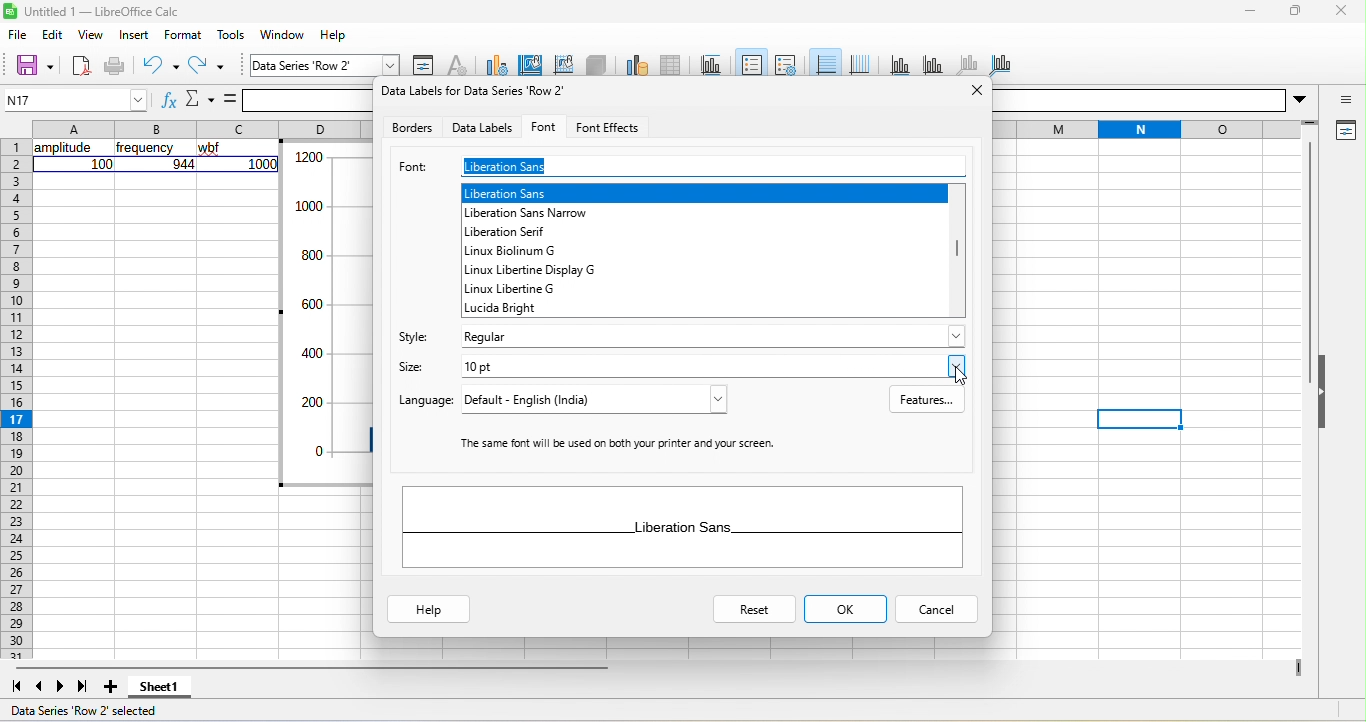 The image size is (1366, 722). What do you see at coordinates (280, 35) in the screenshot?
I see `window` at bounding box center [280, 35].